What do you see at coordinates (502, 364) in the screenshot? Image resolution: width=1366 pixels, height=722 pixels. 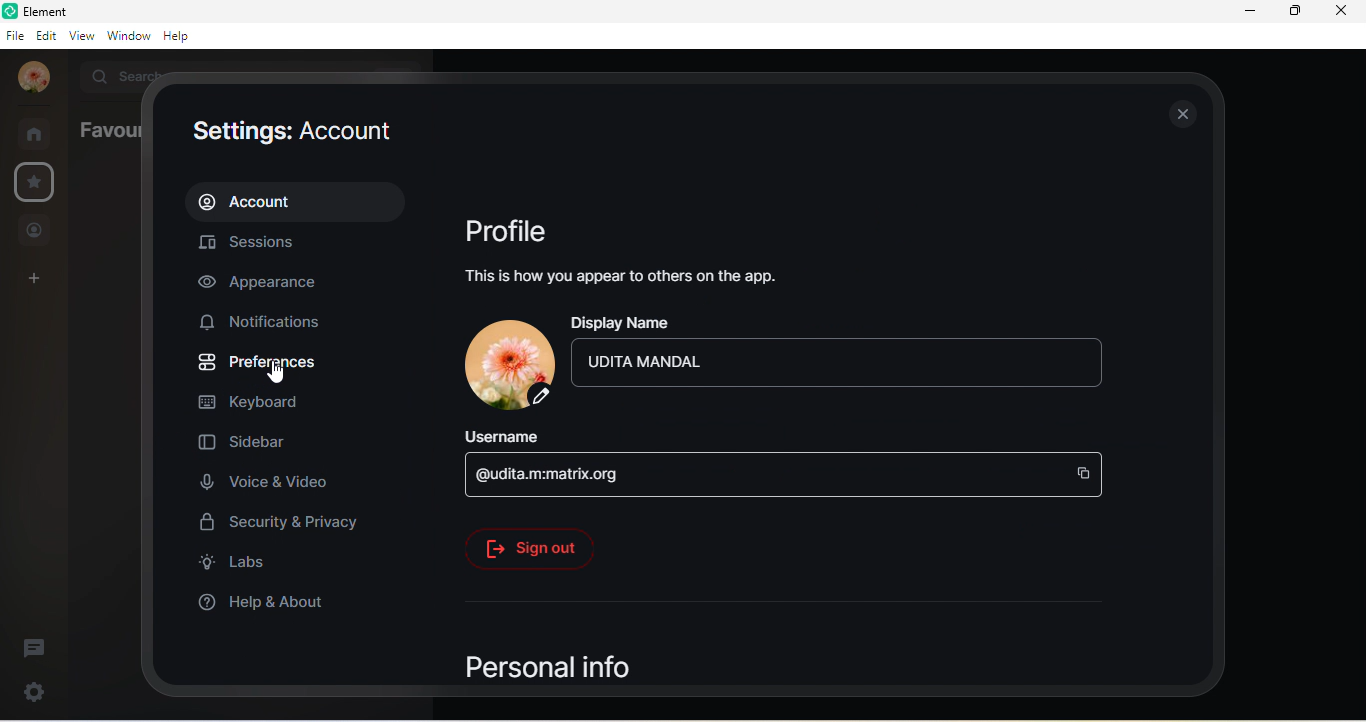 I see `profile photo` at bounding box center [502, 364].